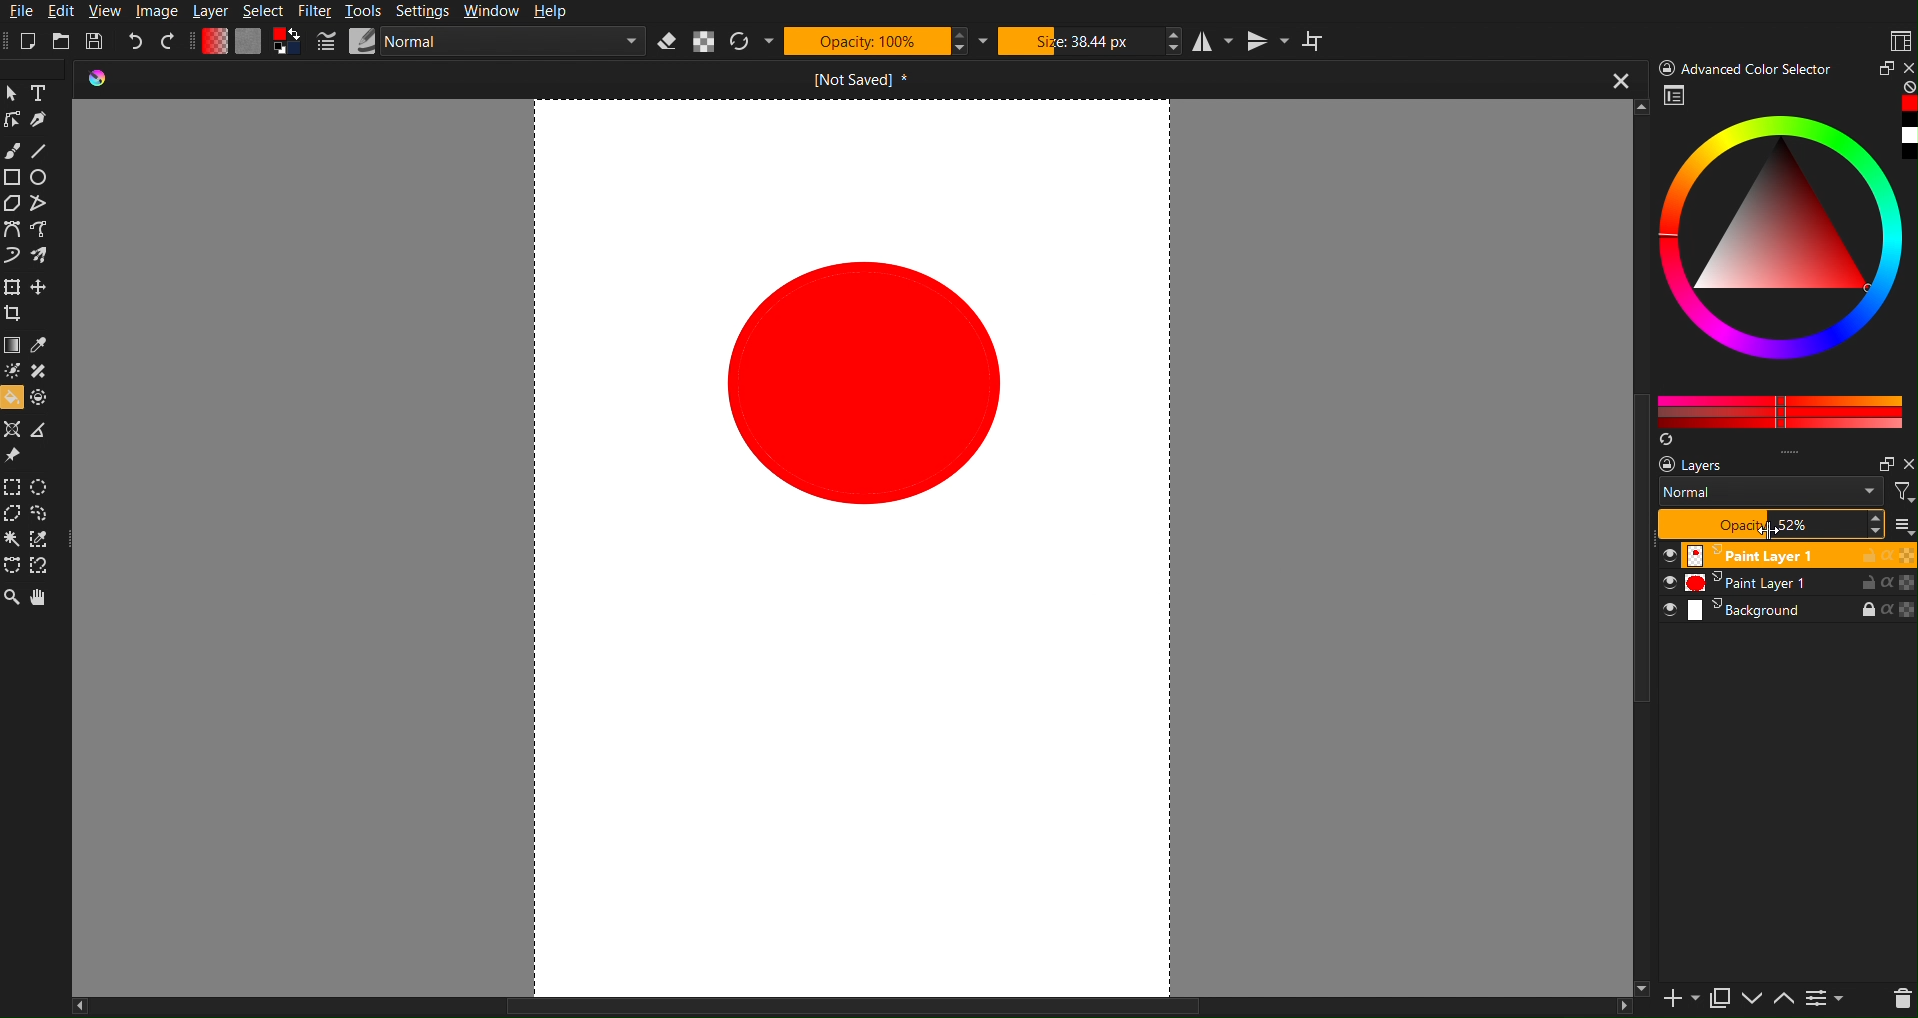 The width and height of the screenshot is (1918, 1018). What do you see at coordinates (1906, 97) in the screenshot?
I see `Red` at bounding box center [1906, 97].